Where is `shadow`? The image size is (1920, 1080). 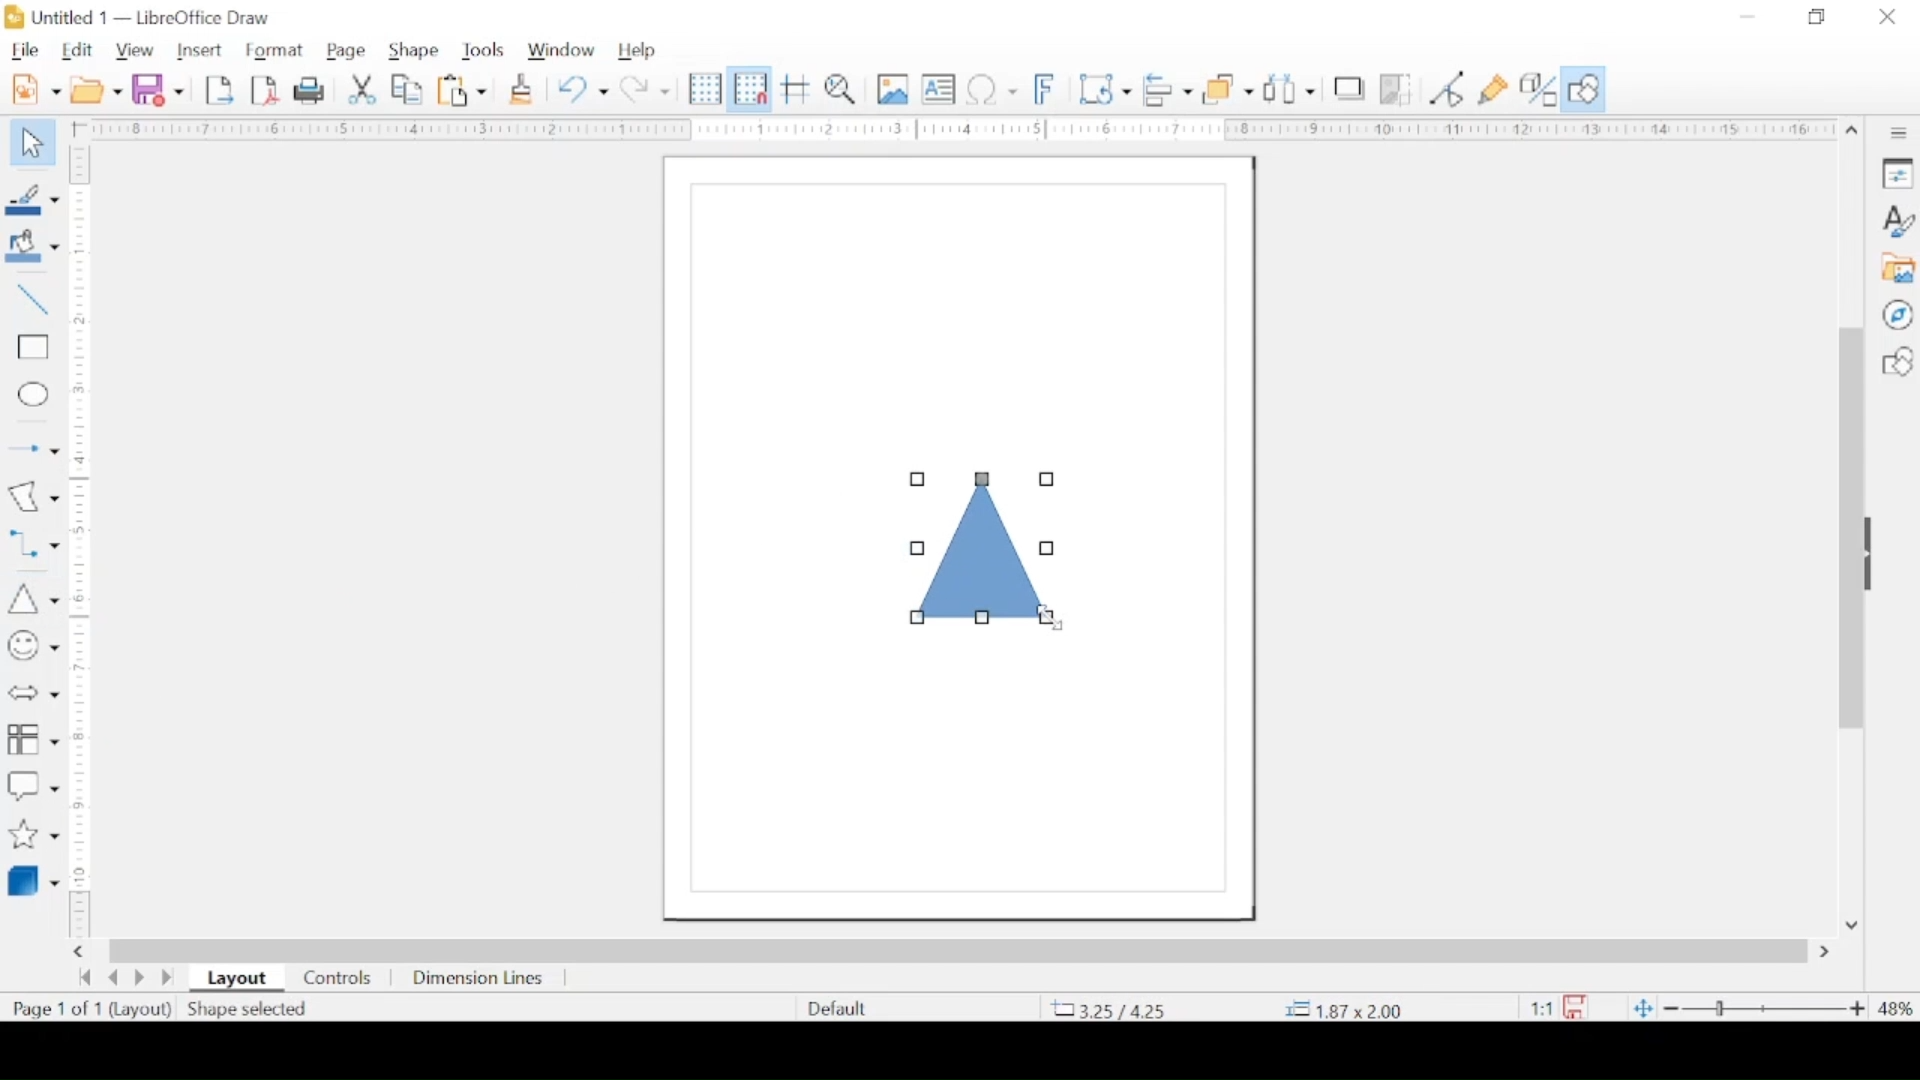
shadow is located at coordinates (1351, 88).